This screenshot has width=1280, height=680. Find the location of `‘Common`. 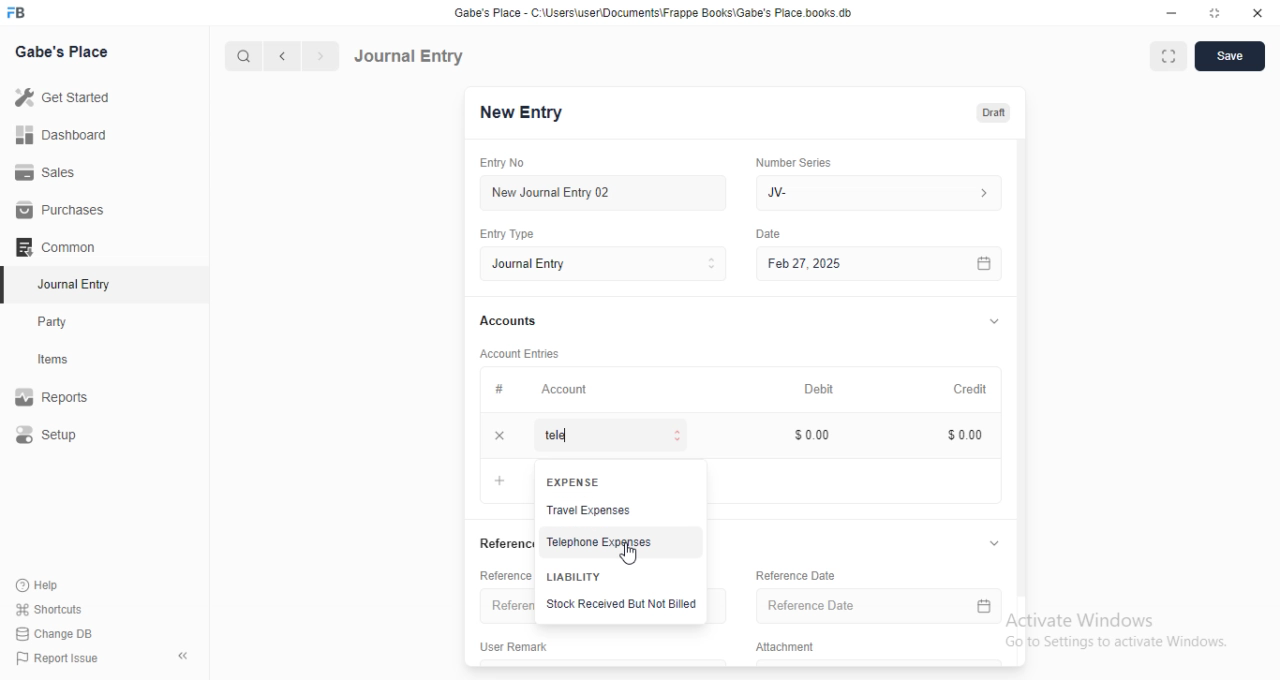

‘Common is located at coordinates (57, 246).